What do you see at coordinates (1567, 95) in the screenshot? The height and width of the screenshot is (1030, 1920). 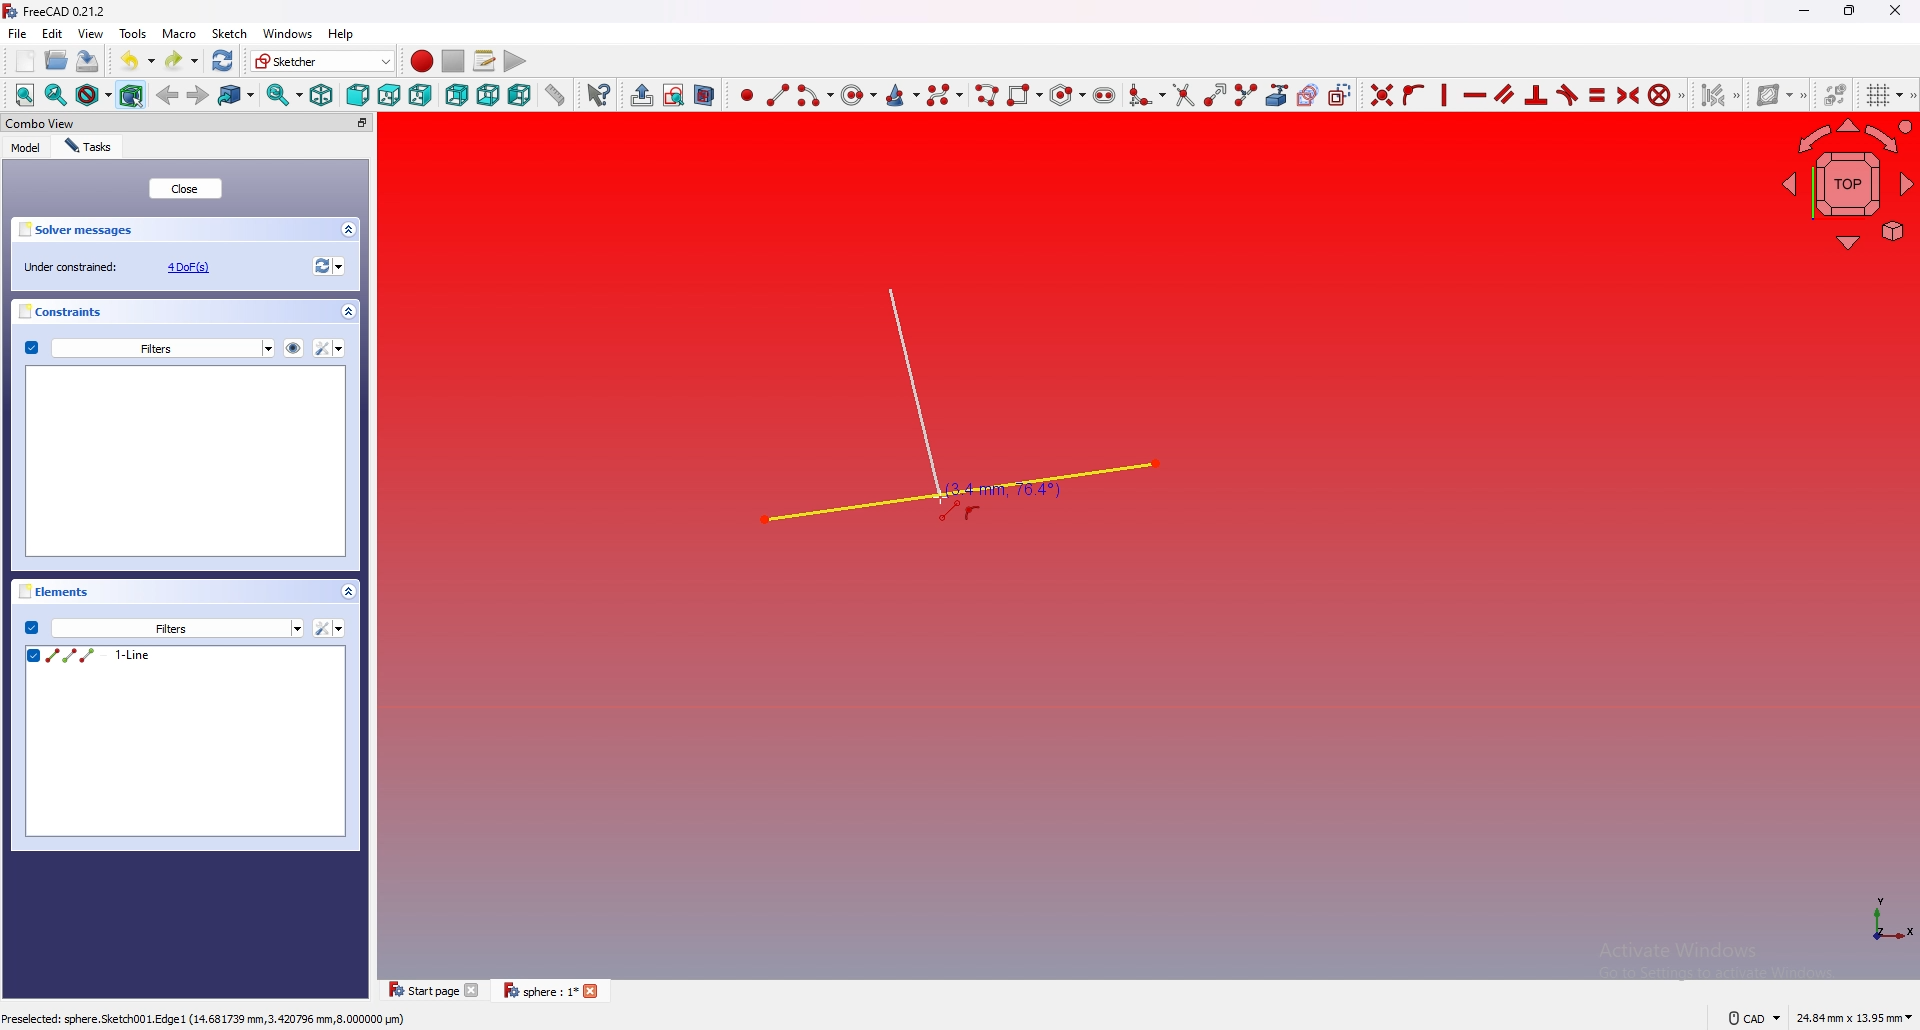 I see `Constrain tangent` at bounding box center [1567, 95].